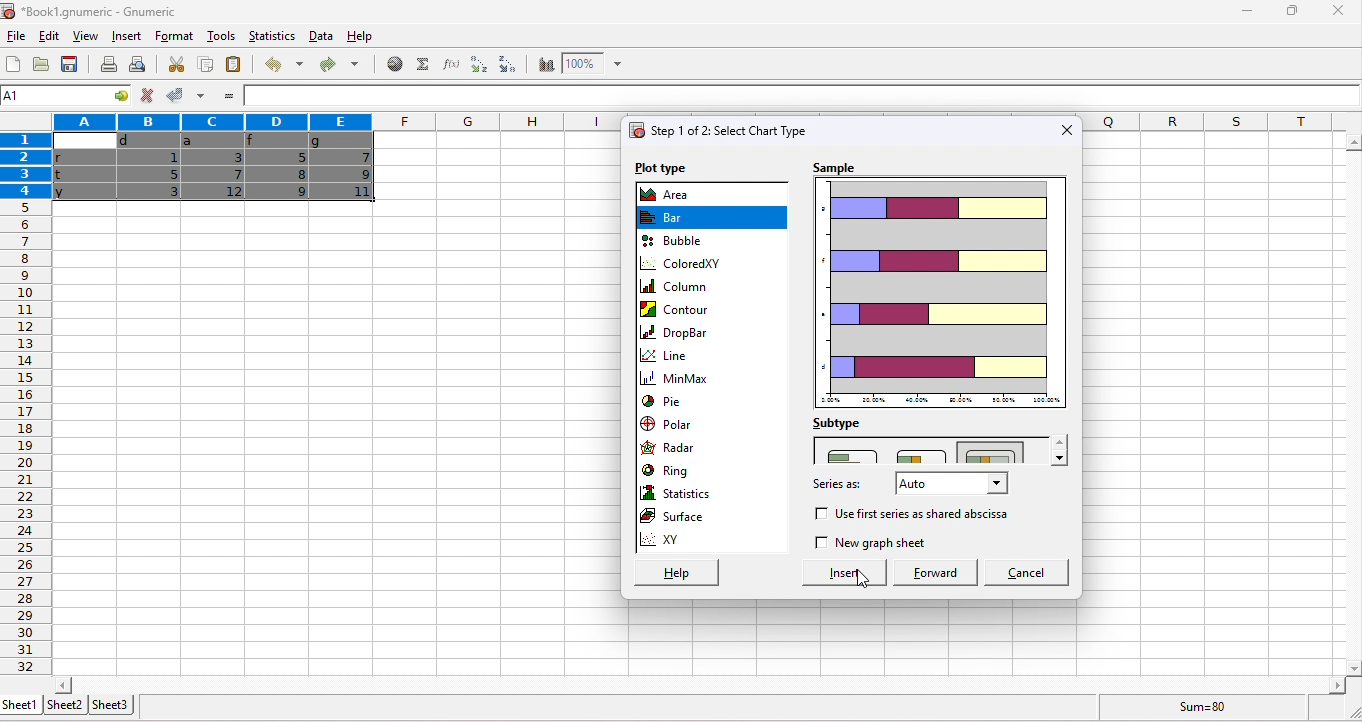 The image size is (1362, 722). Describe the element at coordinates (176, 94) in the screenshot. I see `accept changes` at that location.